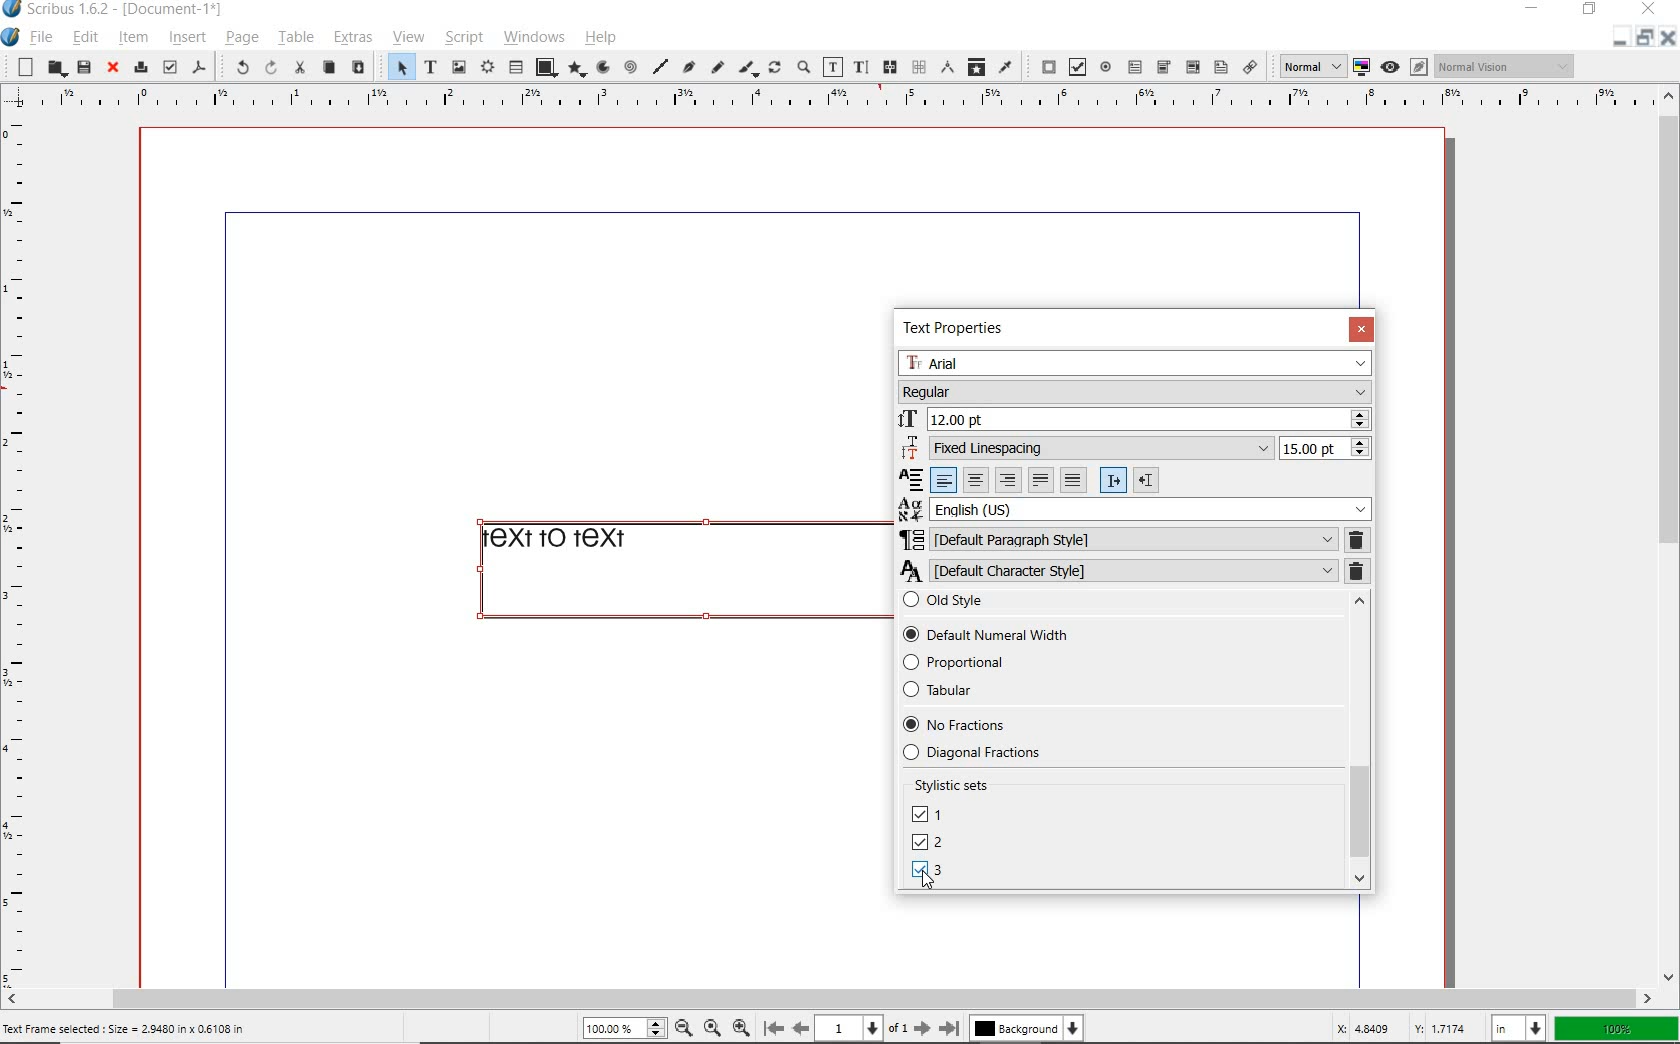  Describe the element at coordinates (1163, 67) in the screenshot. I see `pdf combo box` at that location.